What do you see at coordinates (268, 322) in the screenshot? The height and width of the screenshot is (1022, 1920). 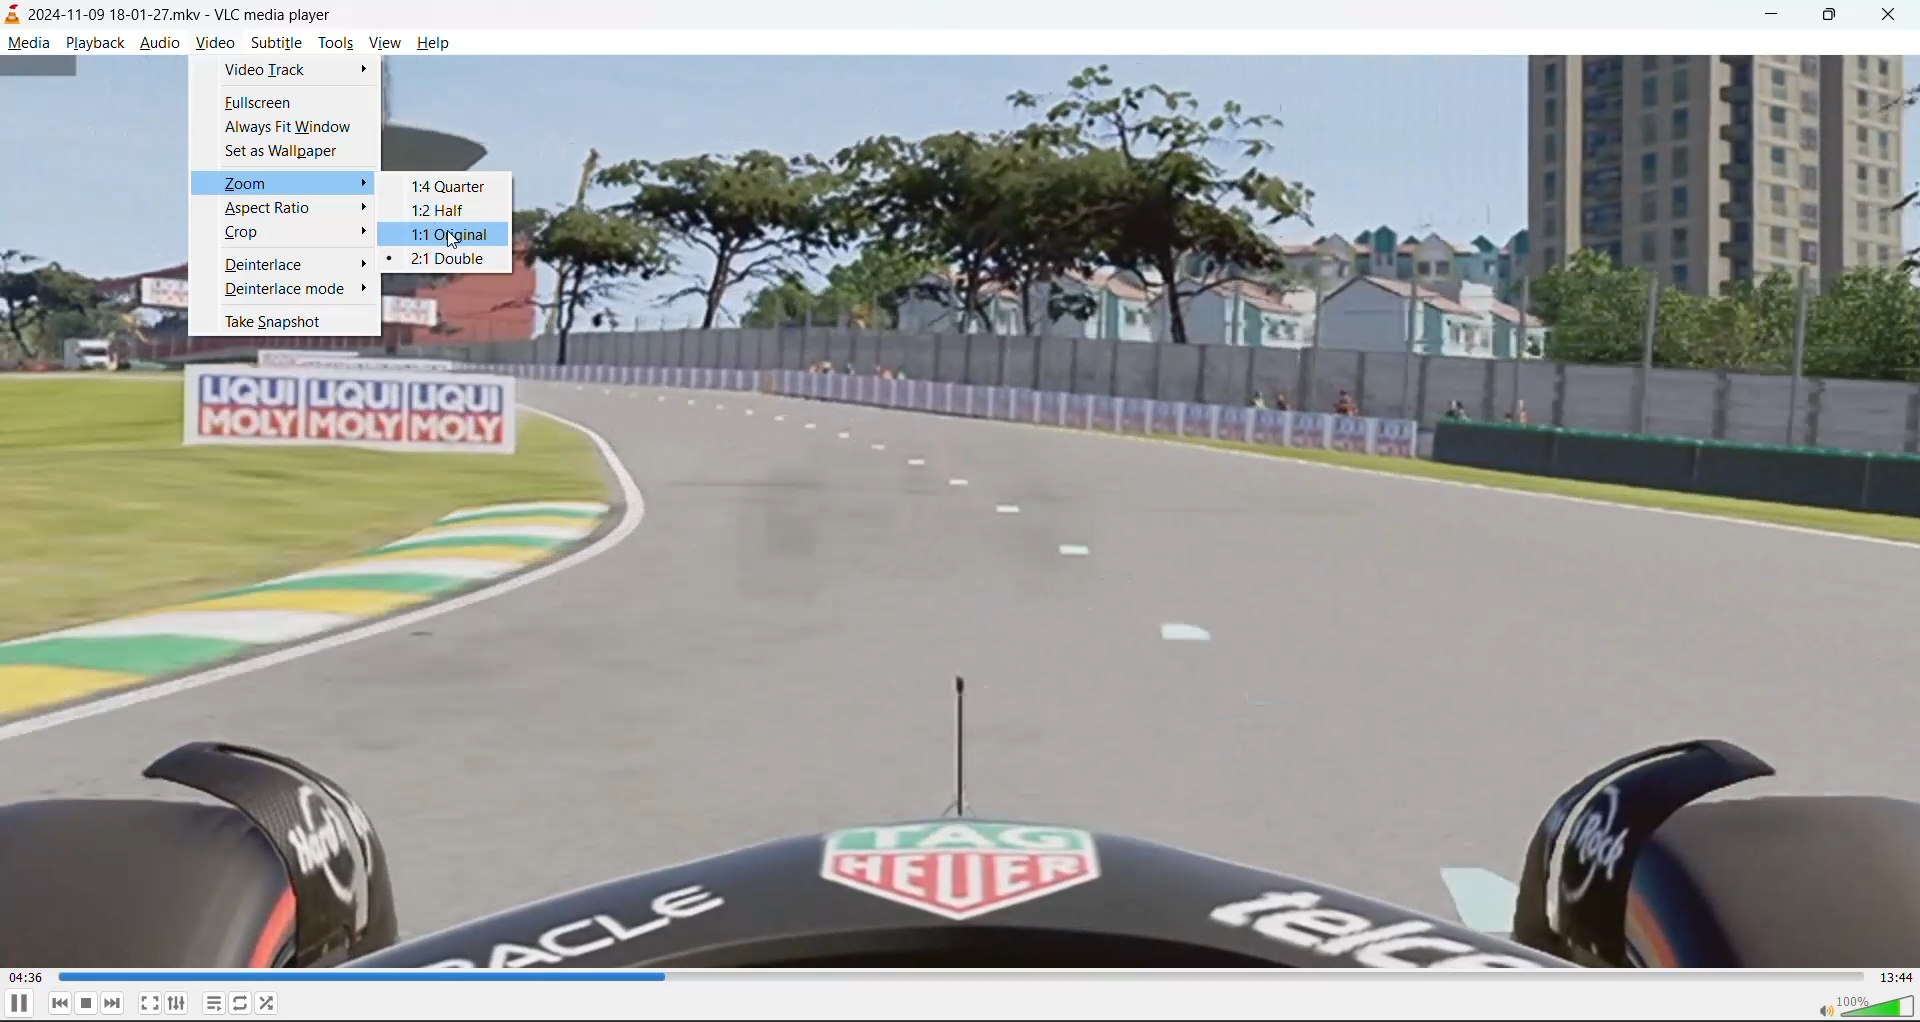 I see `take snapshot` at bounding box center [268, 322].